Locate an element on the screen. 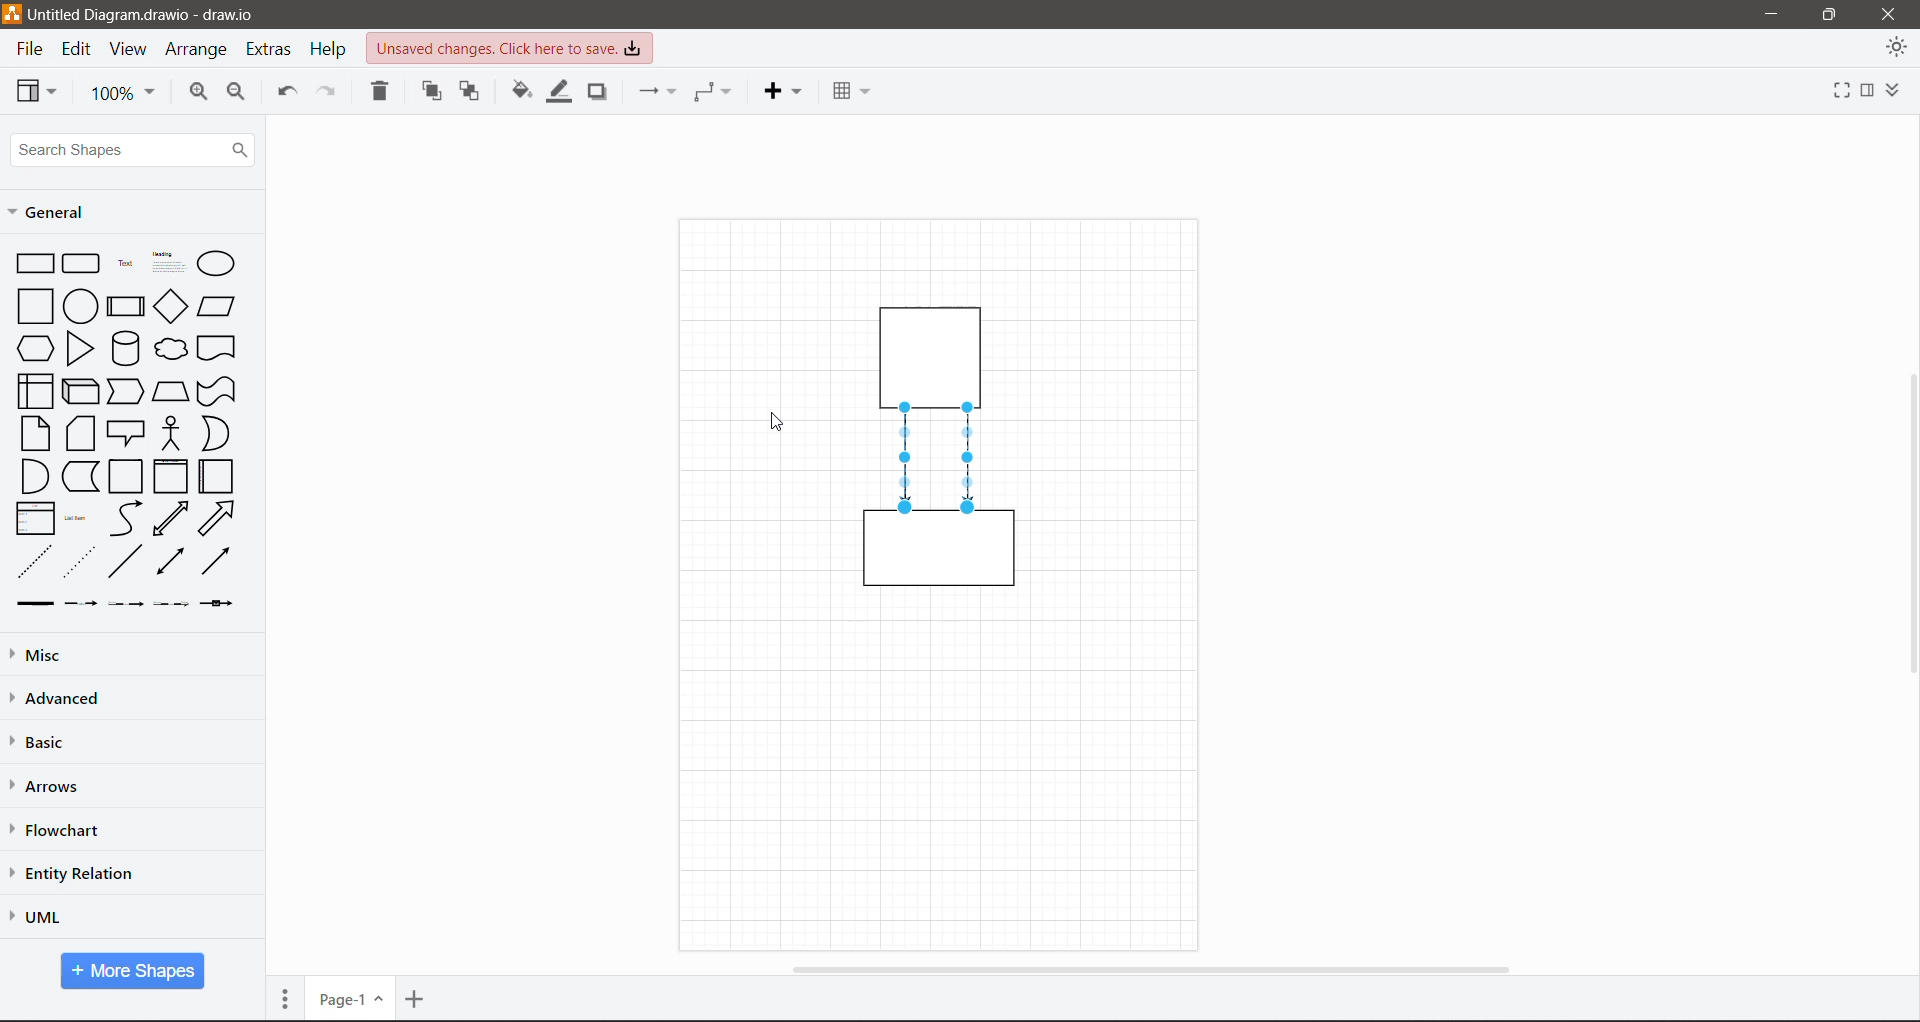 This screenshot has width=1920, height=1022. Insert is located at coordinates (782, 91).